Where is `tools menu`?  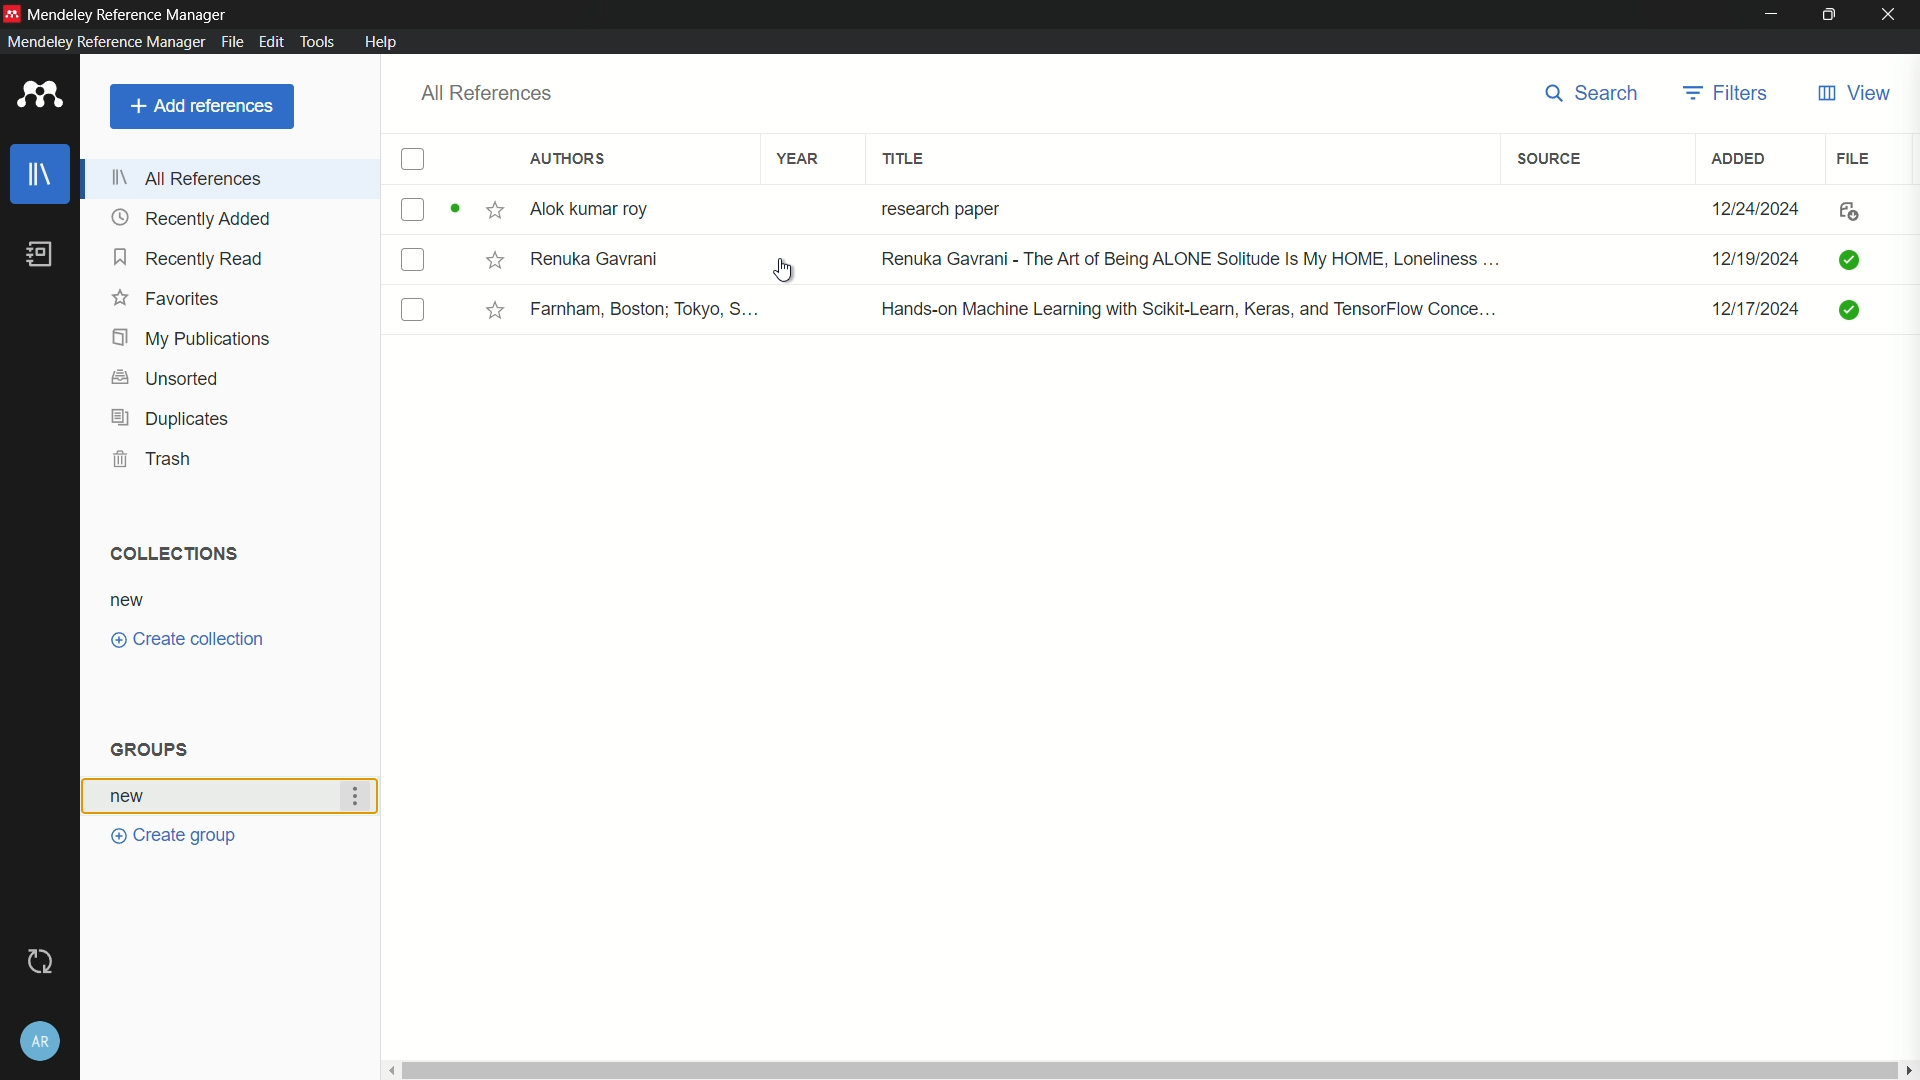
tools menu is located at coordinates (317, 41).